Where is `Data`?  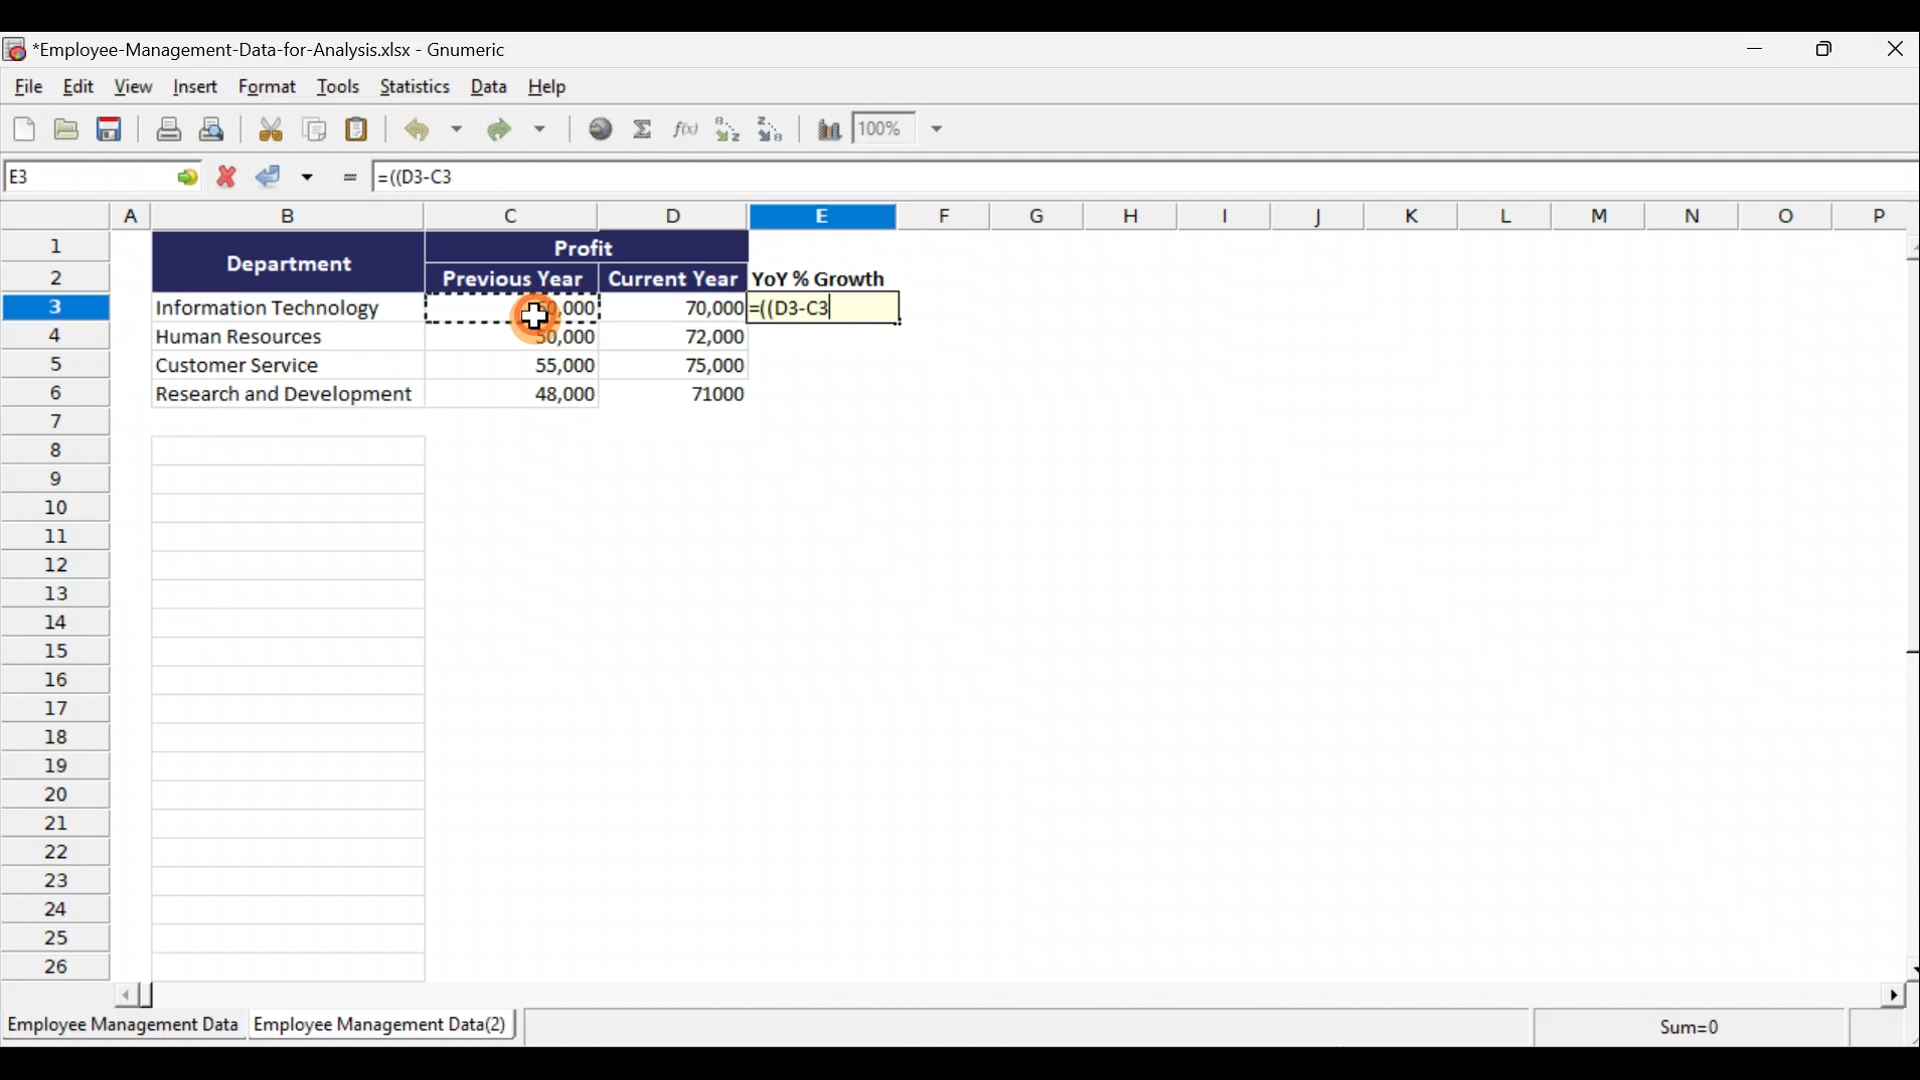
Data is located at coordinates (485, 89).